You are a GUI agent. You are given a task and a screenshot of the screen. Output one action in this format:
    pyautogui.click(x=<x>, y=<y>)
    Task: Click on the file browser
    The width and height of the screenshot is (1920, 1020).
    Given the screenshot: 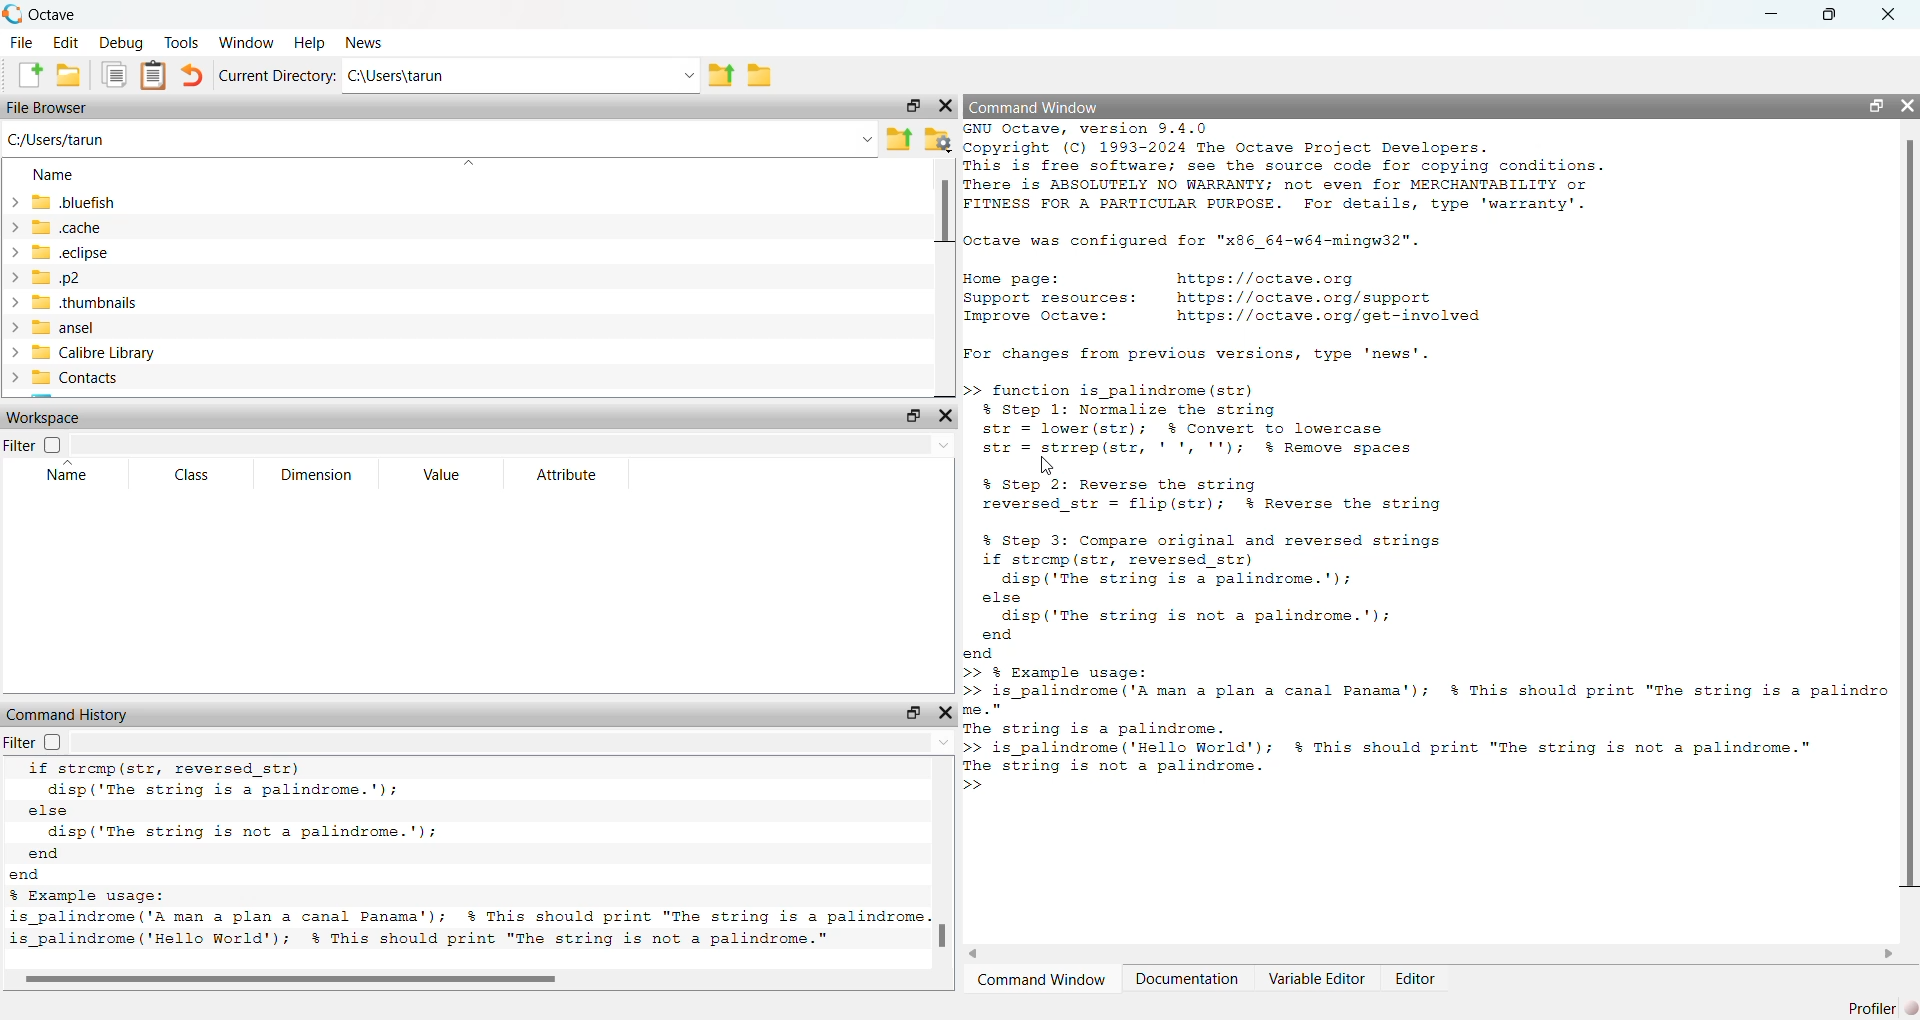 What is the action you would take?
    pyautogui.click(x=49, y=109)
    